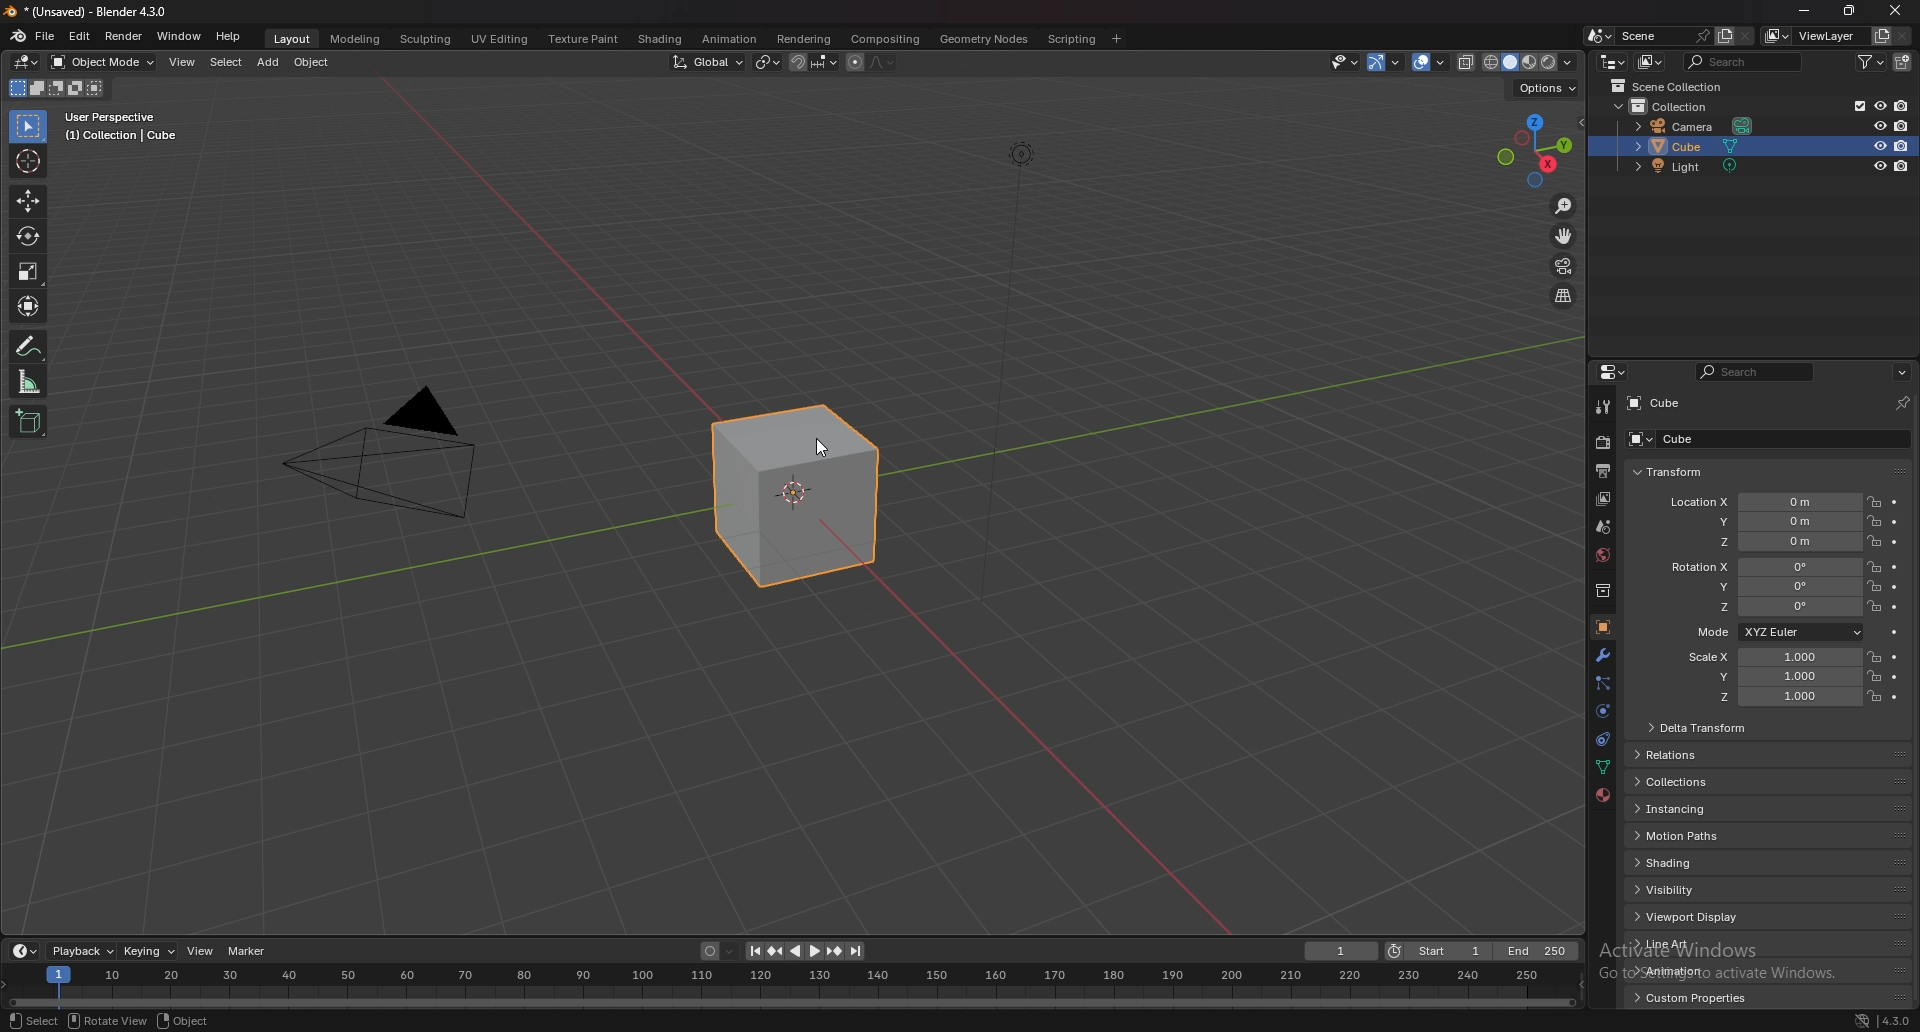 The height and width of the screenshot is (1032, 1920). I want to click on world, so click(1602, 555).